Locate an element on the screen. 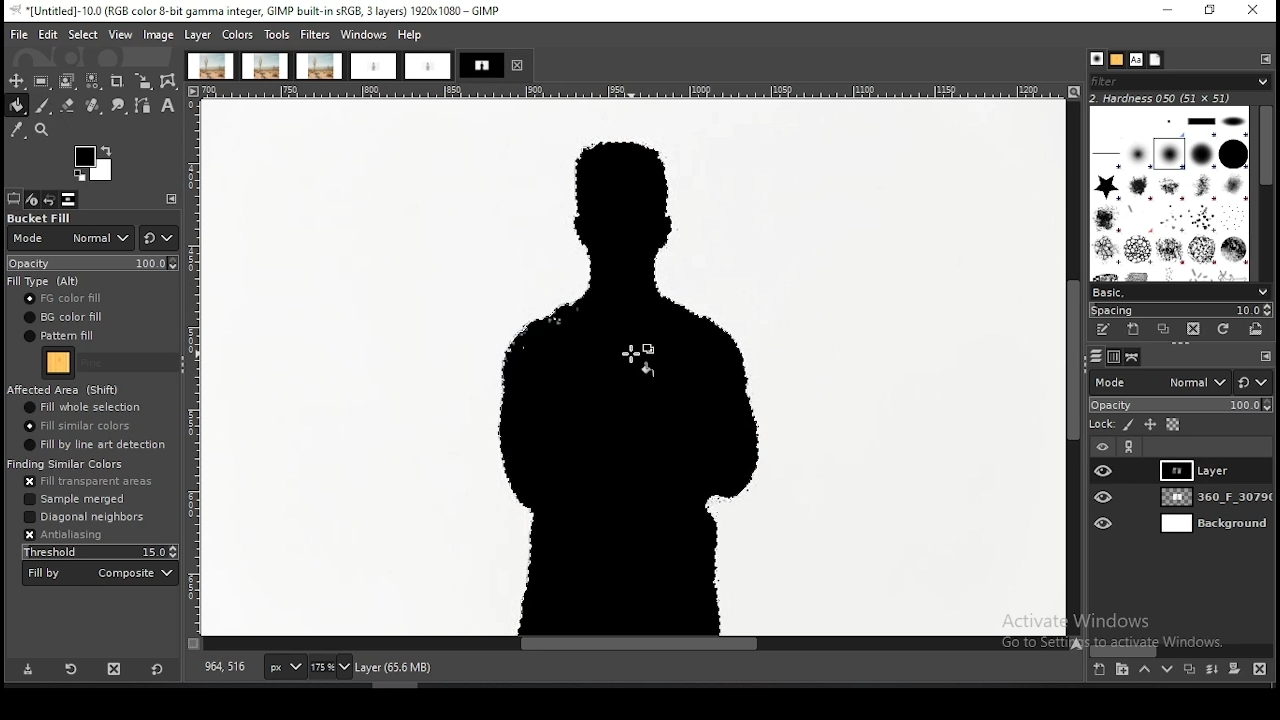 This screenshot has width=1280, height=720. windows is located at coordinates (364, 35).